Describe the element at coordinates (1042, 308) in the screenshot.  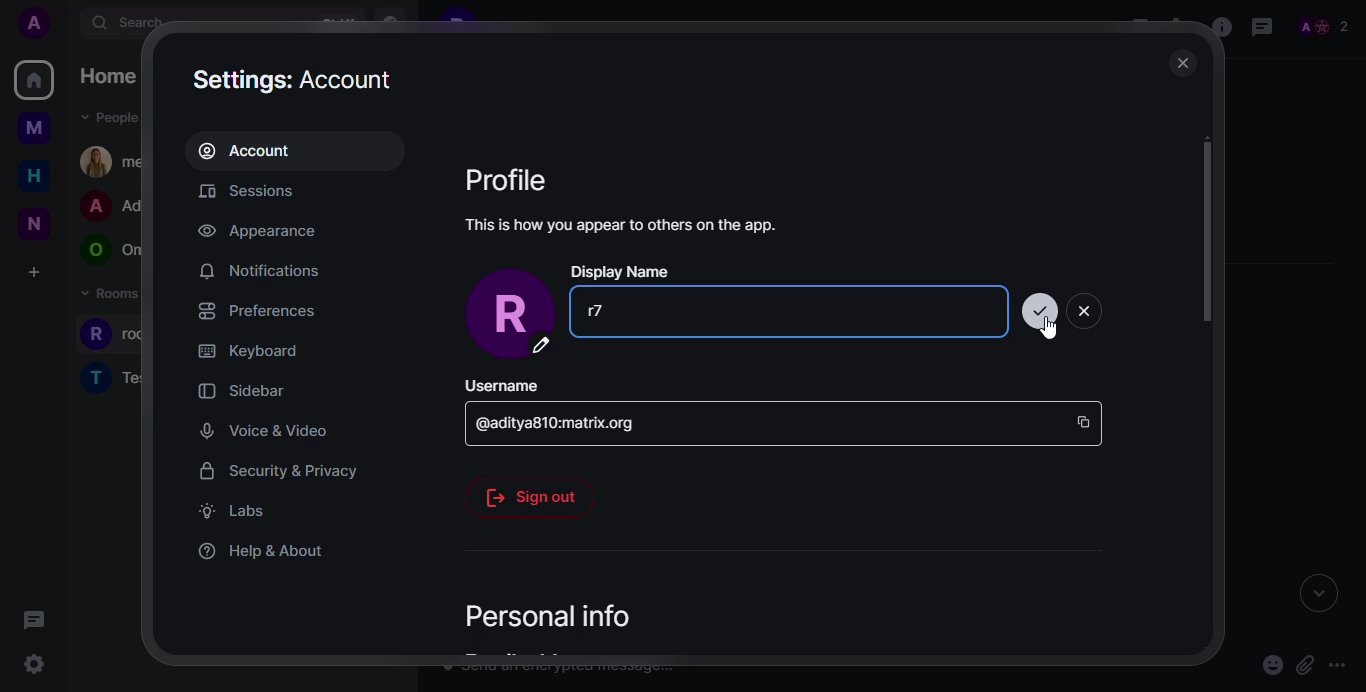
I see `update` at that location.